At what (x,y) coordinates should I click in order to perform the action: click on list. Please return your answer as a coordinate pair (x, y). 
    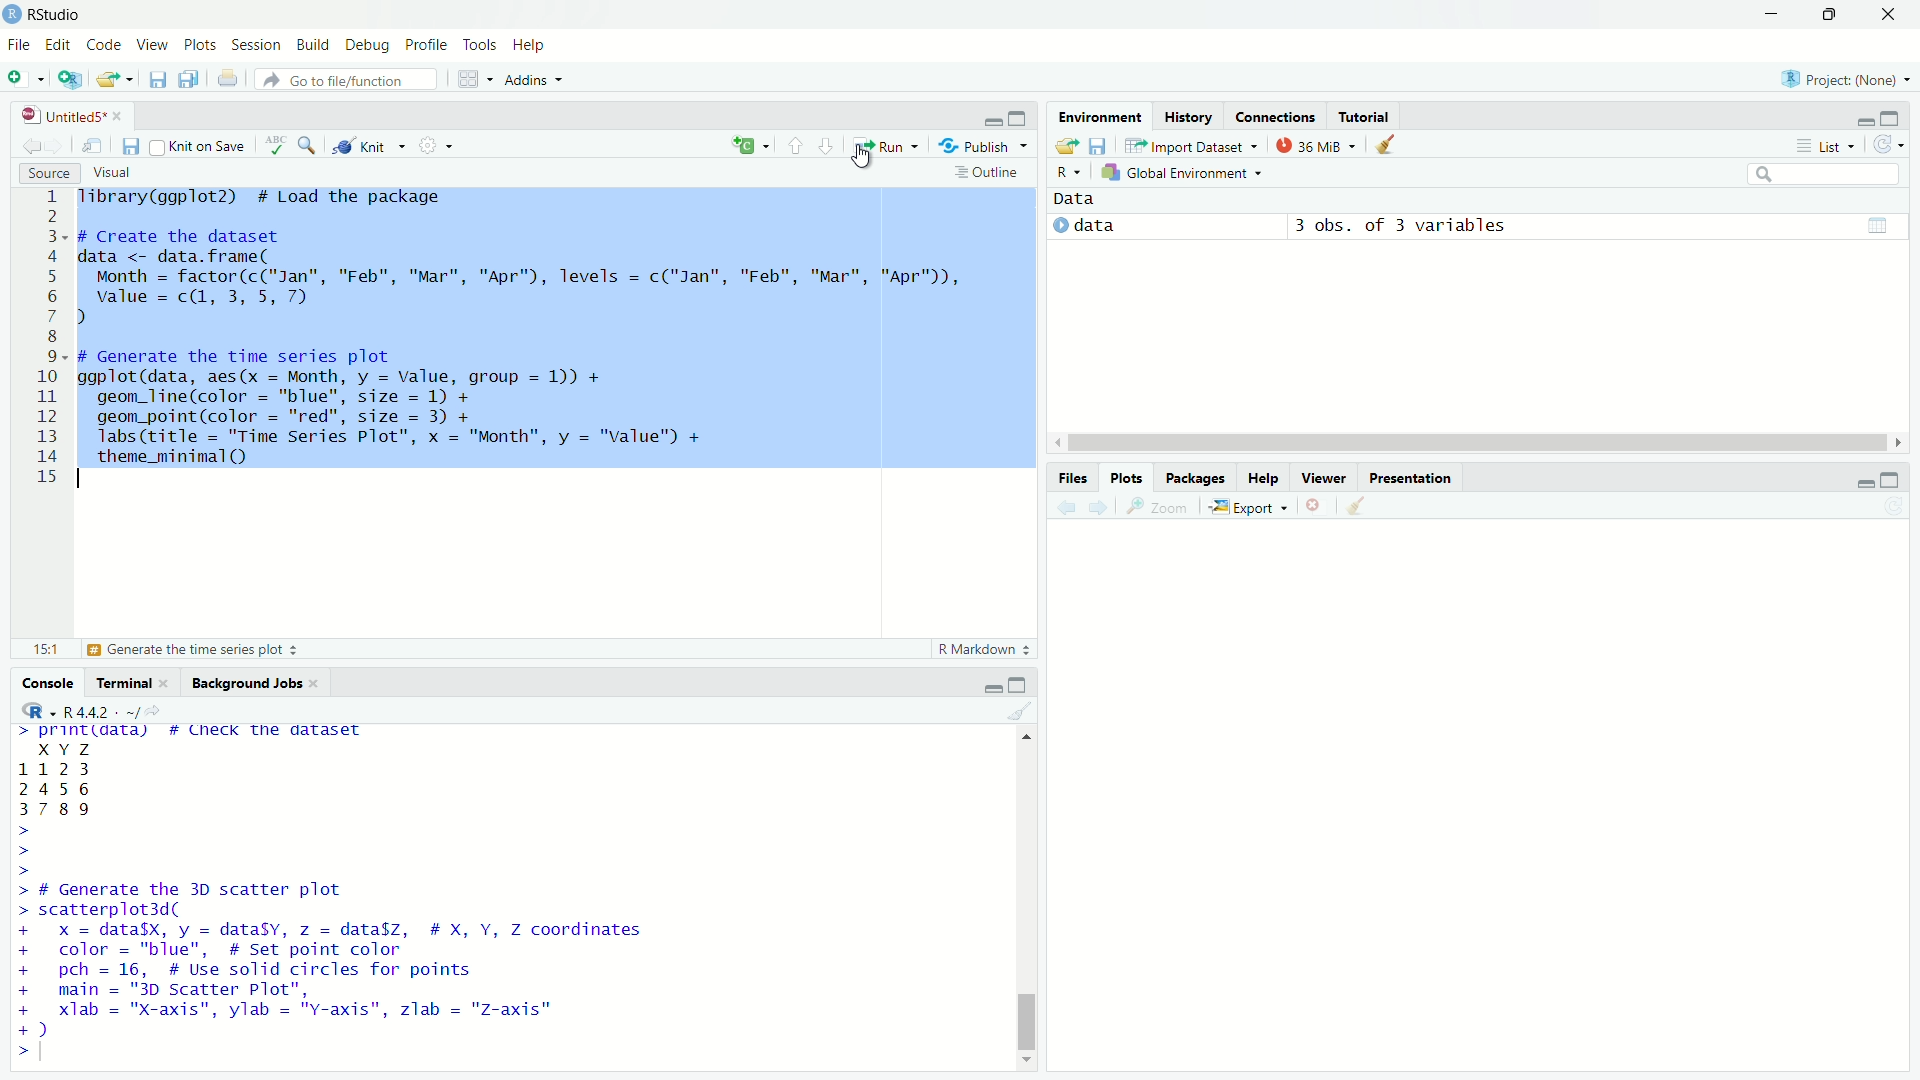
    Looking at the image, I should click on (1820, 145).